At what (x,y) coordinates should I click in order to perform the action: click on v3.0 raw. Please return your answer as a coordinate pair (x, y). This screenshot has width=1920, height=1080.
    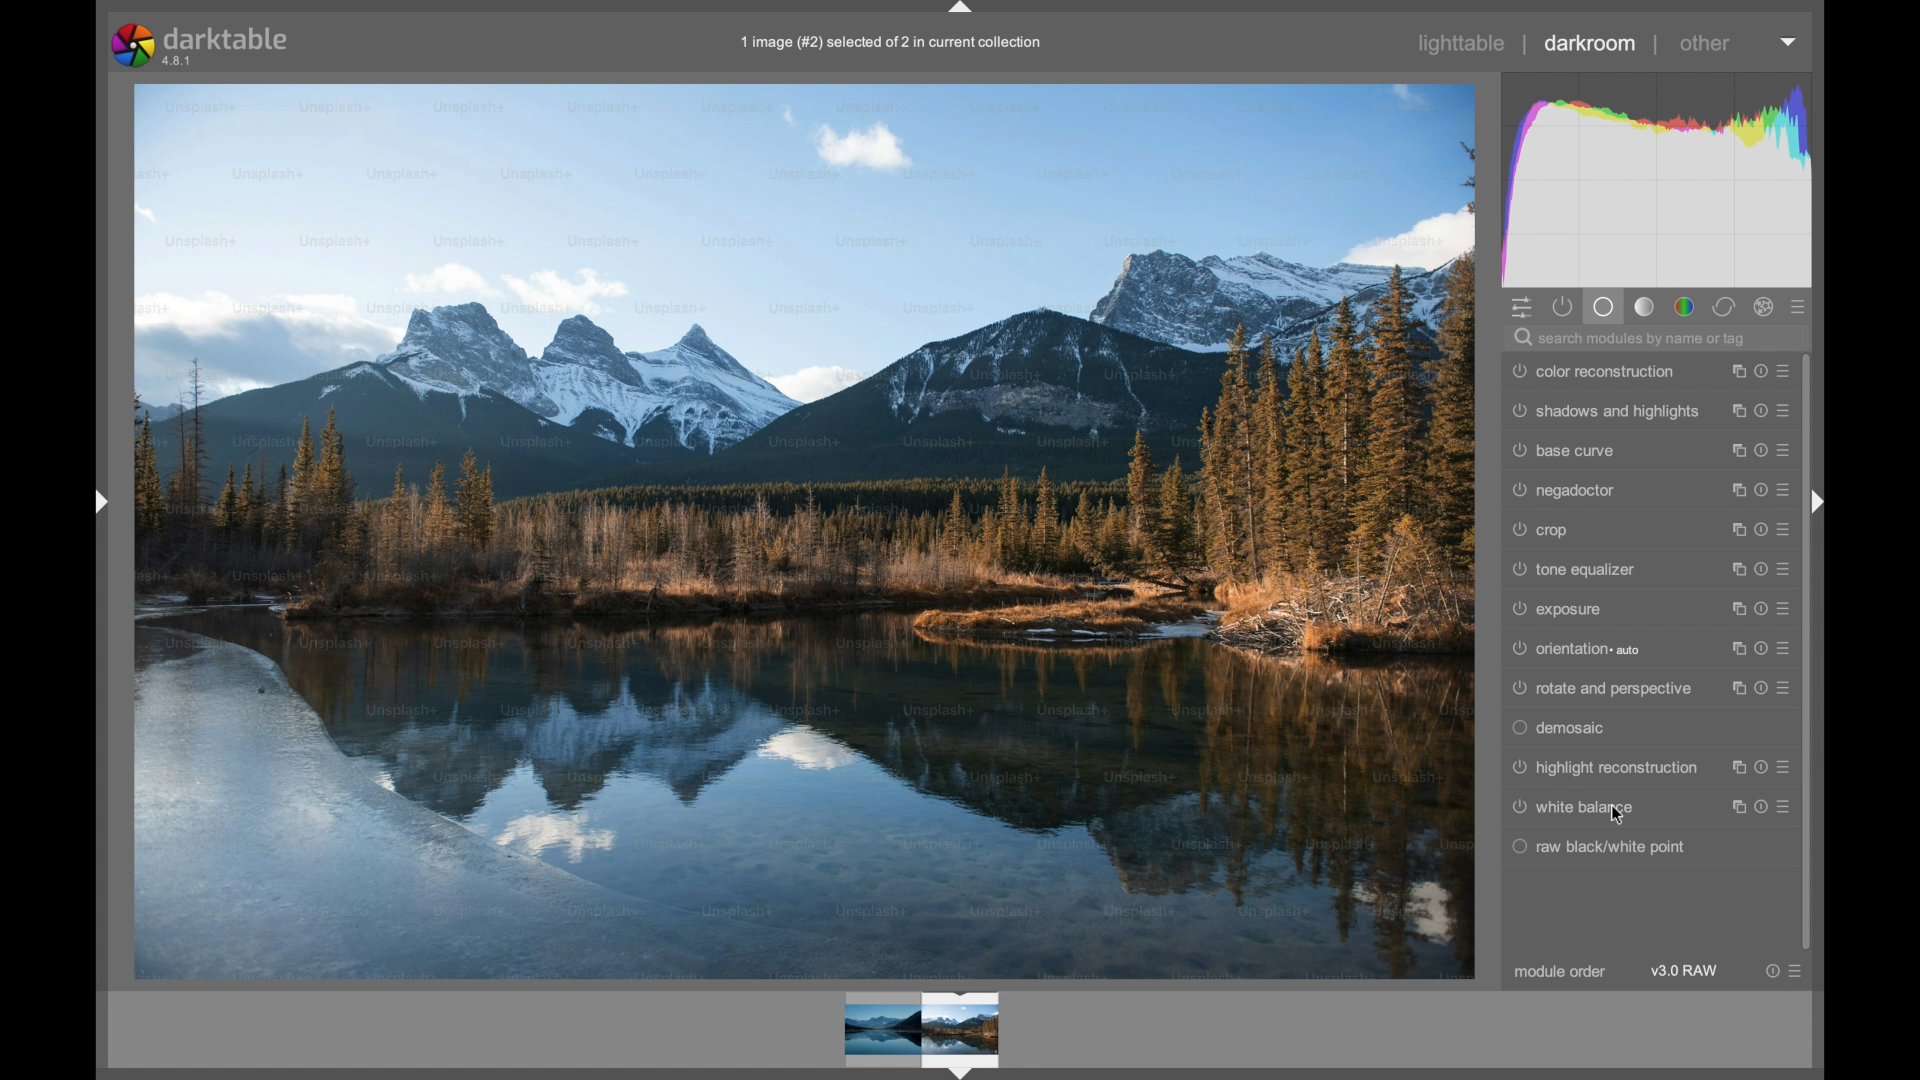
    Looking at the image, I should click on (1685, 971).